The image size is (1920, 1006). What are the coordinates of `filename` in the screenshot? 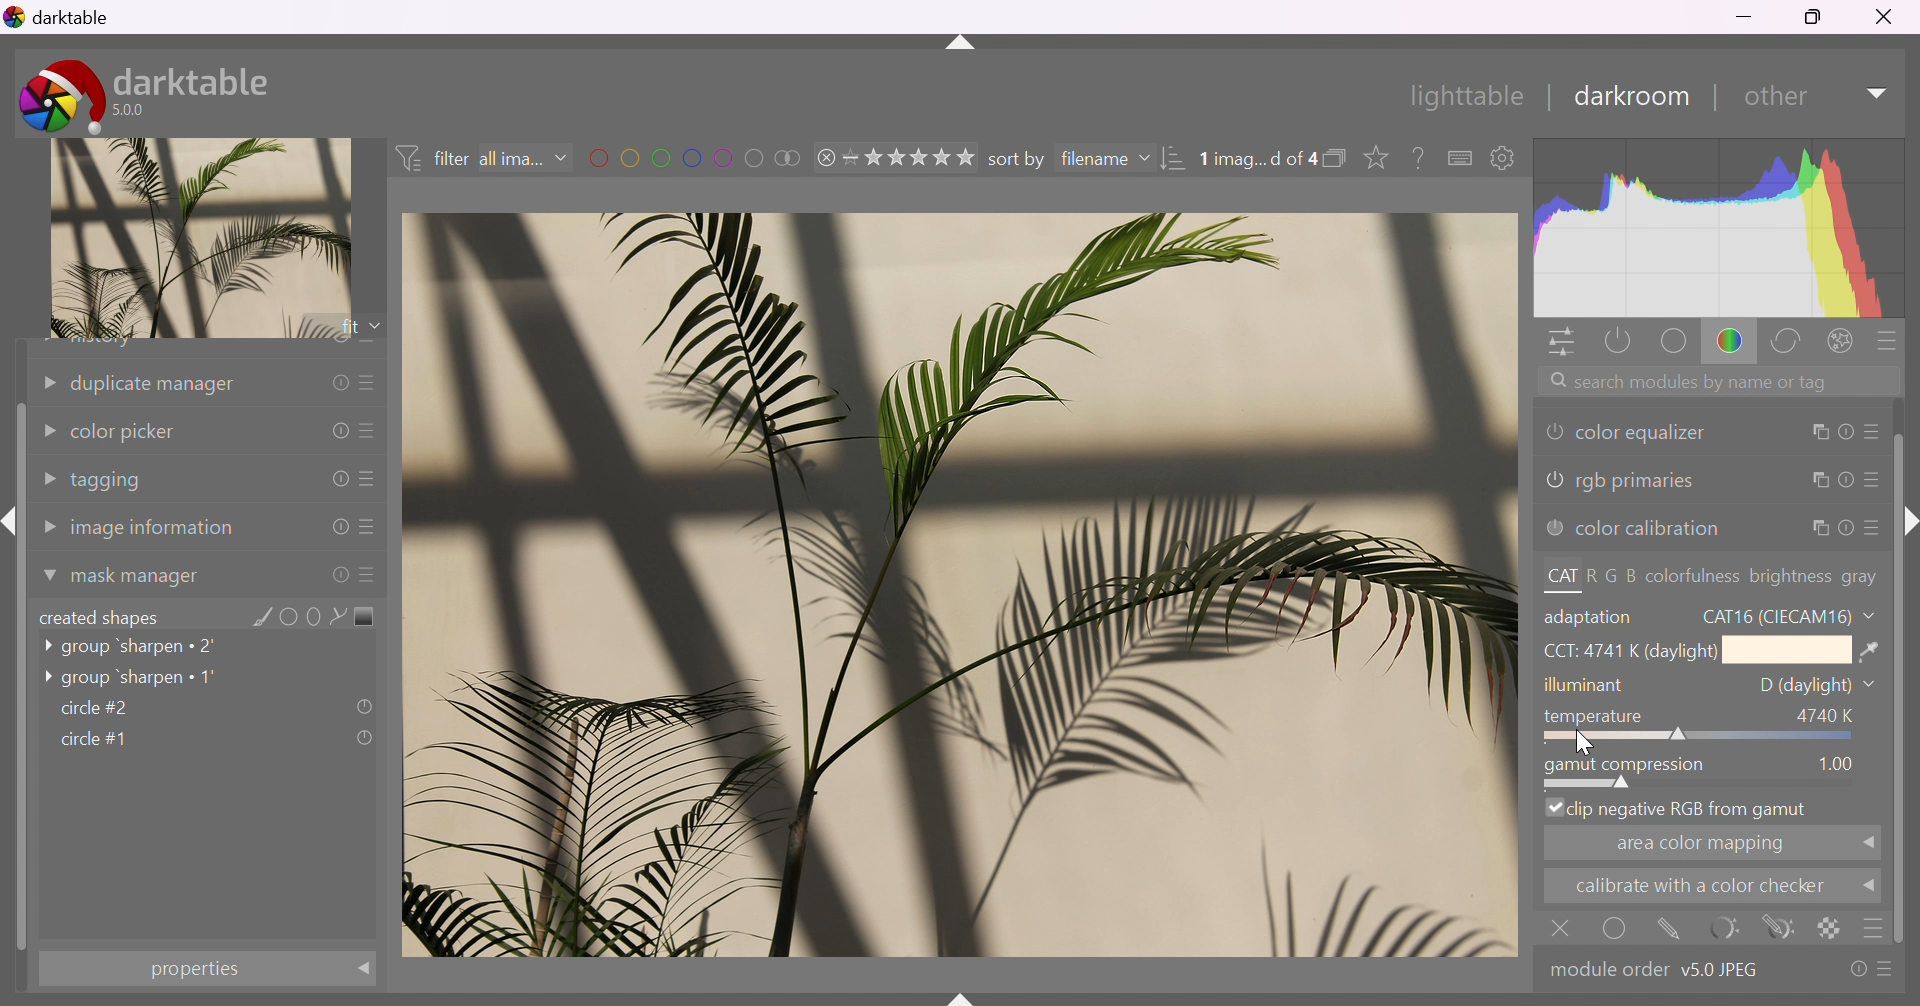 It's located at (1105, 159).